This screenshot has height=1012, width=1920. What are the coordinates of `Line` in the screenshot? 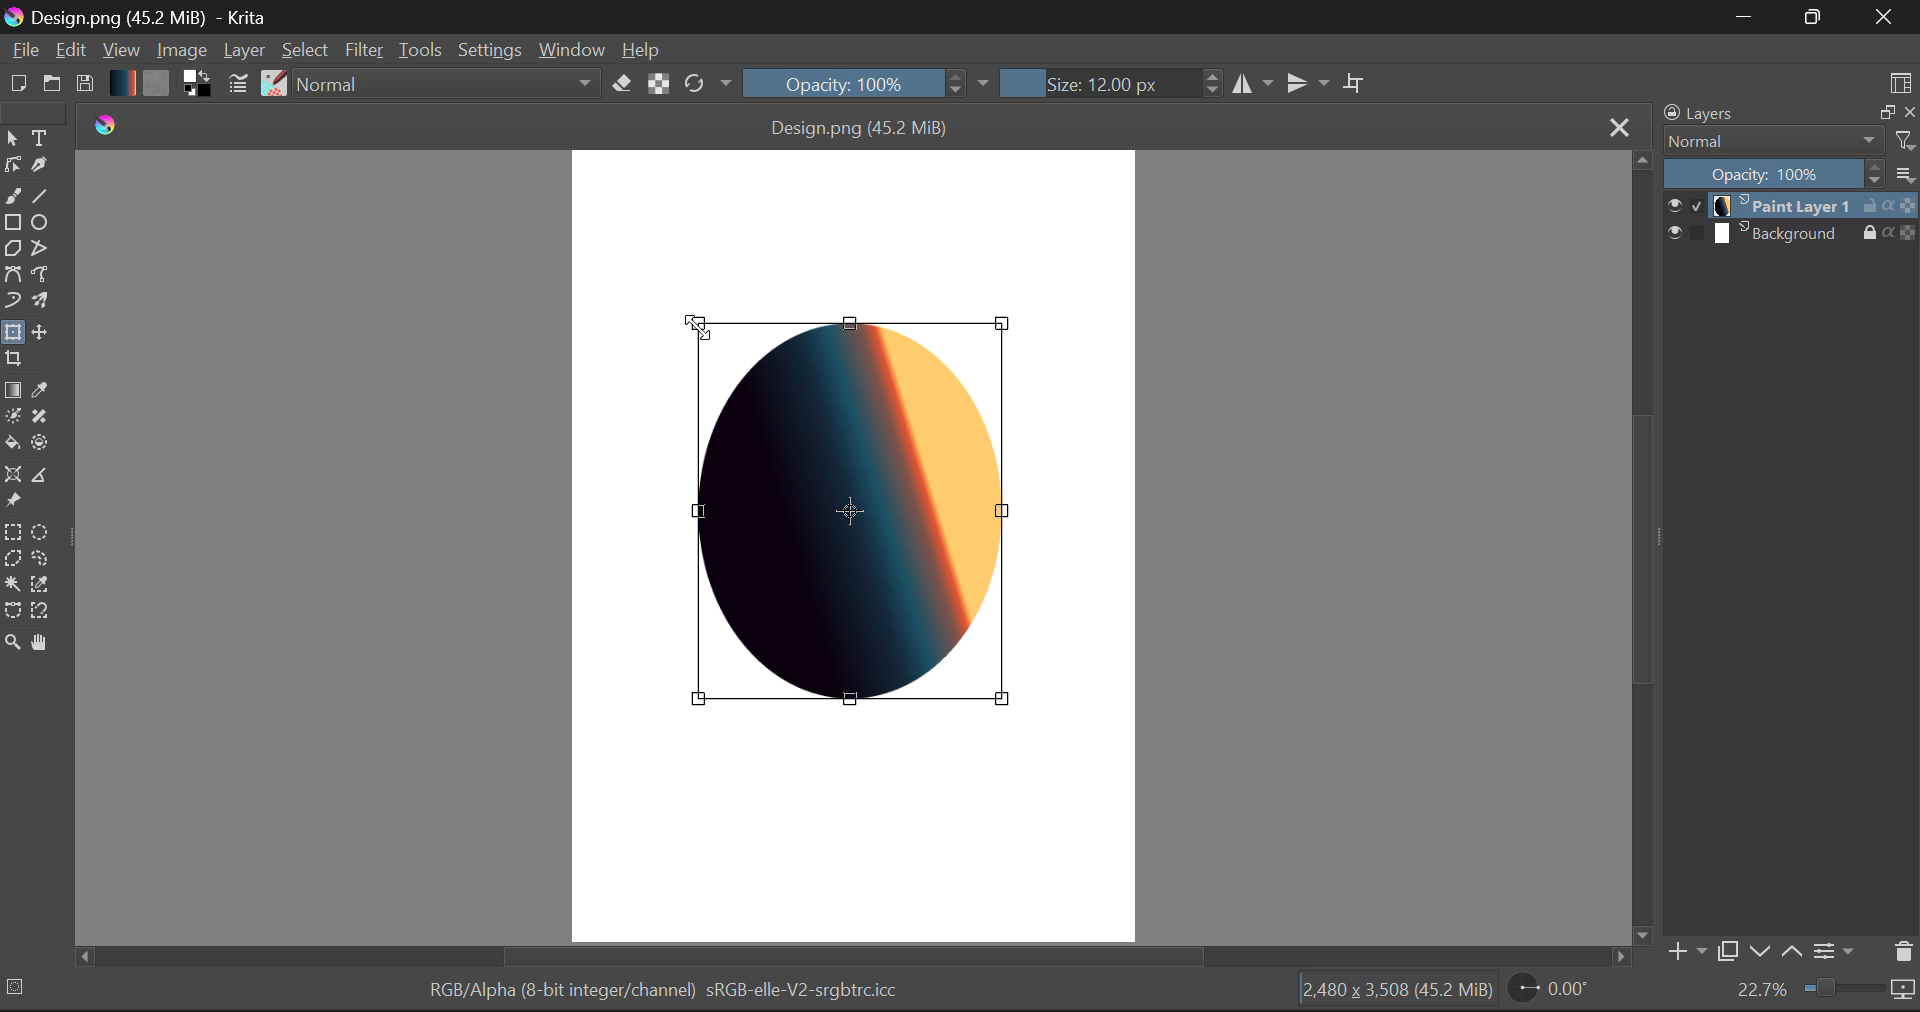 It's located at (38, 194).